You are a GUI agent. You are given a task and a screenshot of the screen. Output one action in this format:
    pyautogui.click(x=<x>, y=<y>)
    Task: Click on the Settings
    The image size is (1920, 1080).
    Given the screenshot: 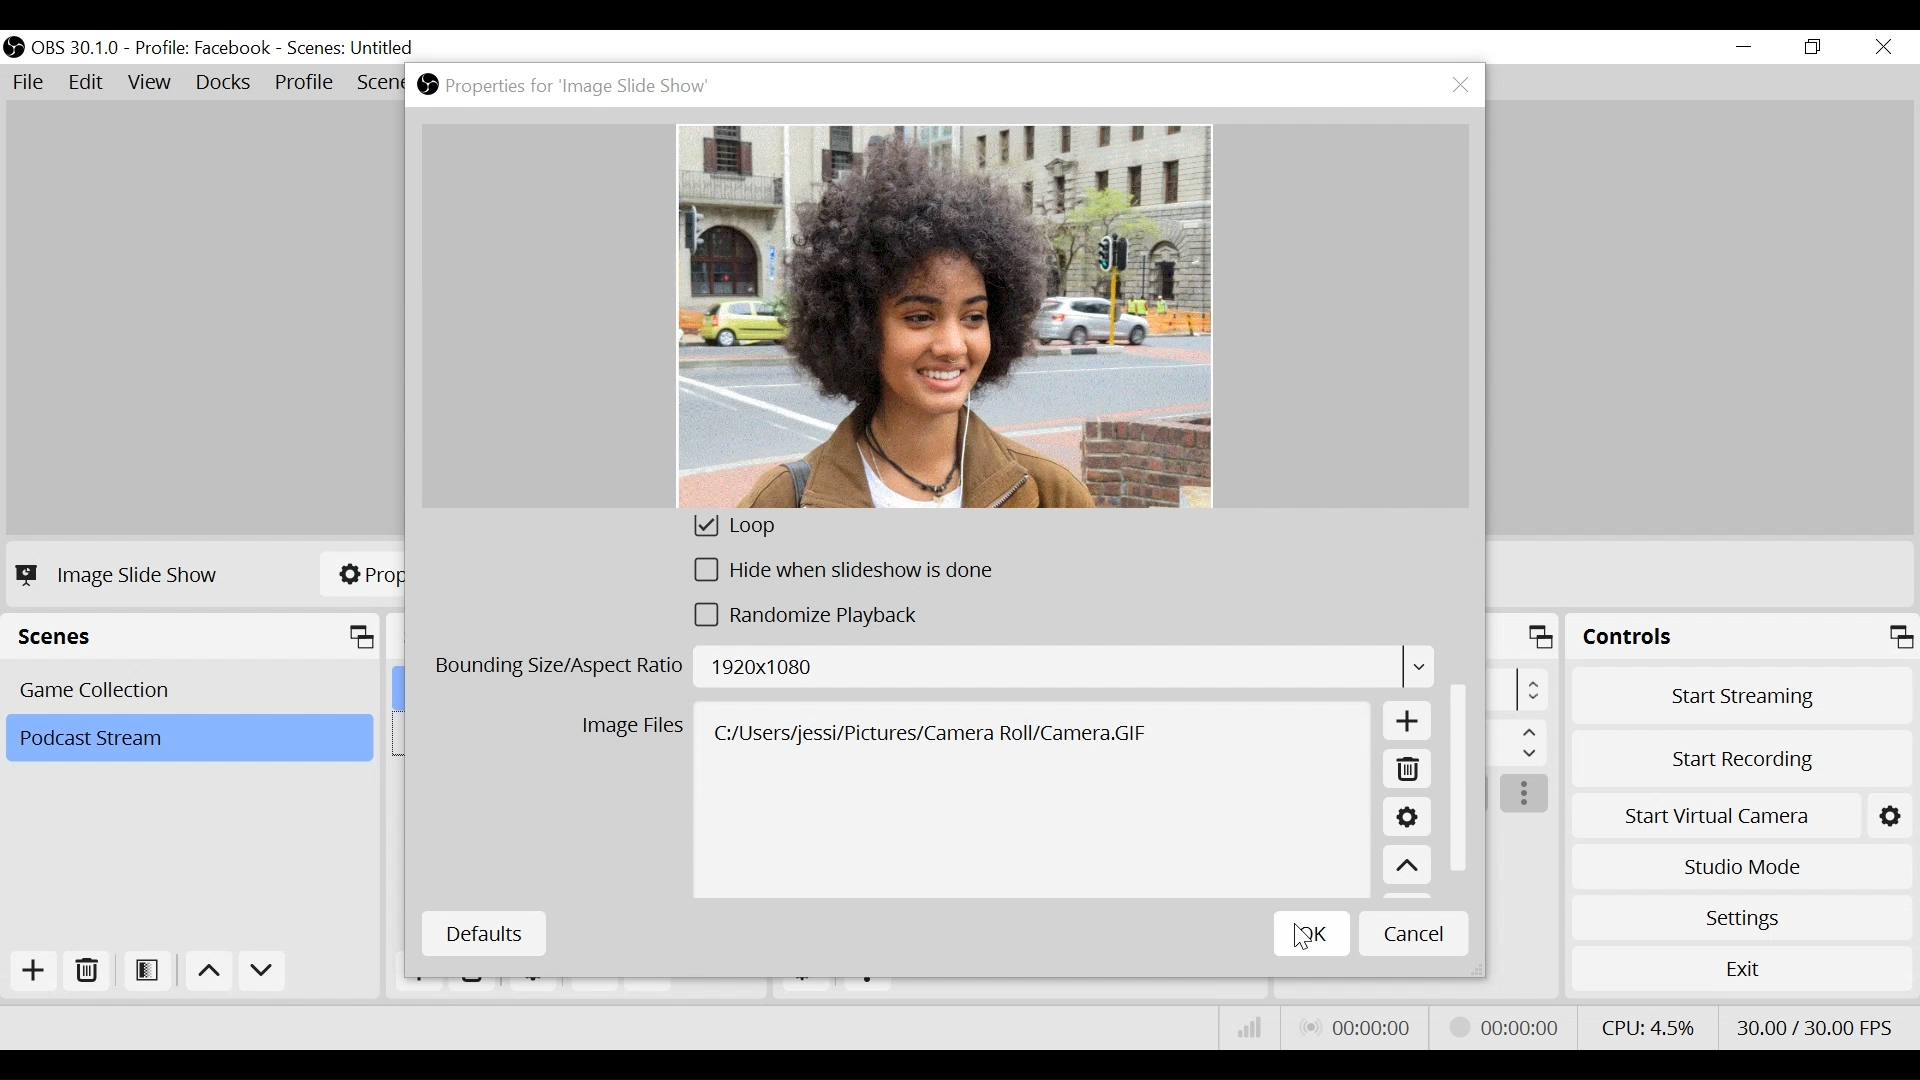 What is the action you would take?
    pyautogui.click(x=1741, y=917)
    